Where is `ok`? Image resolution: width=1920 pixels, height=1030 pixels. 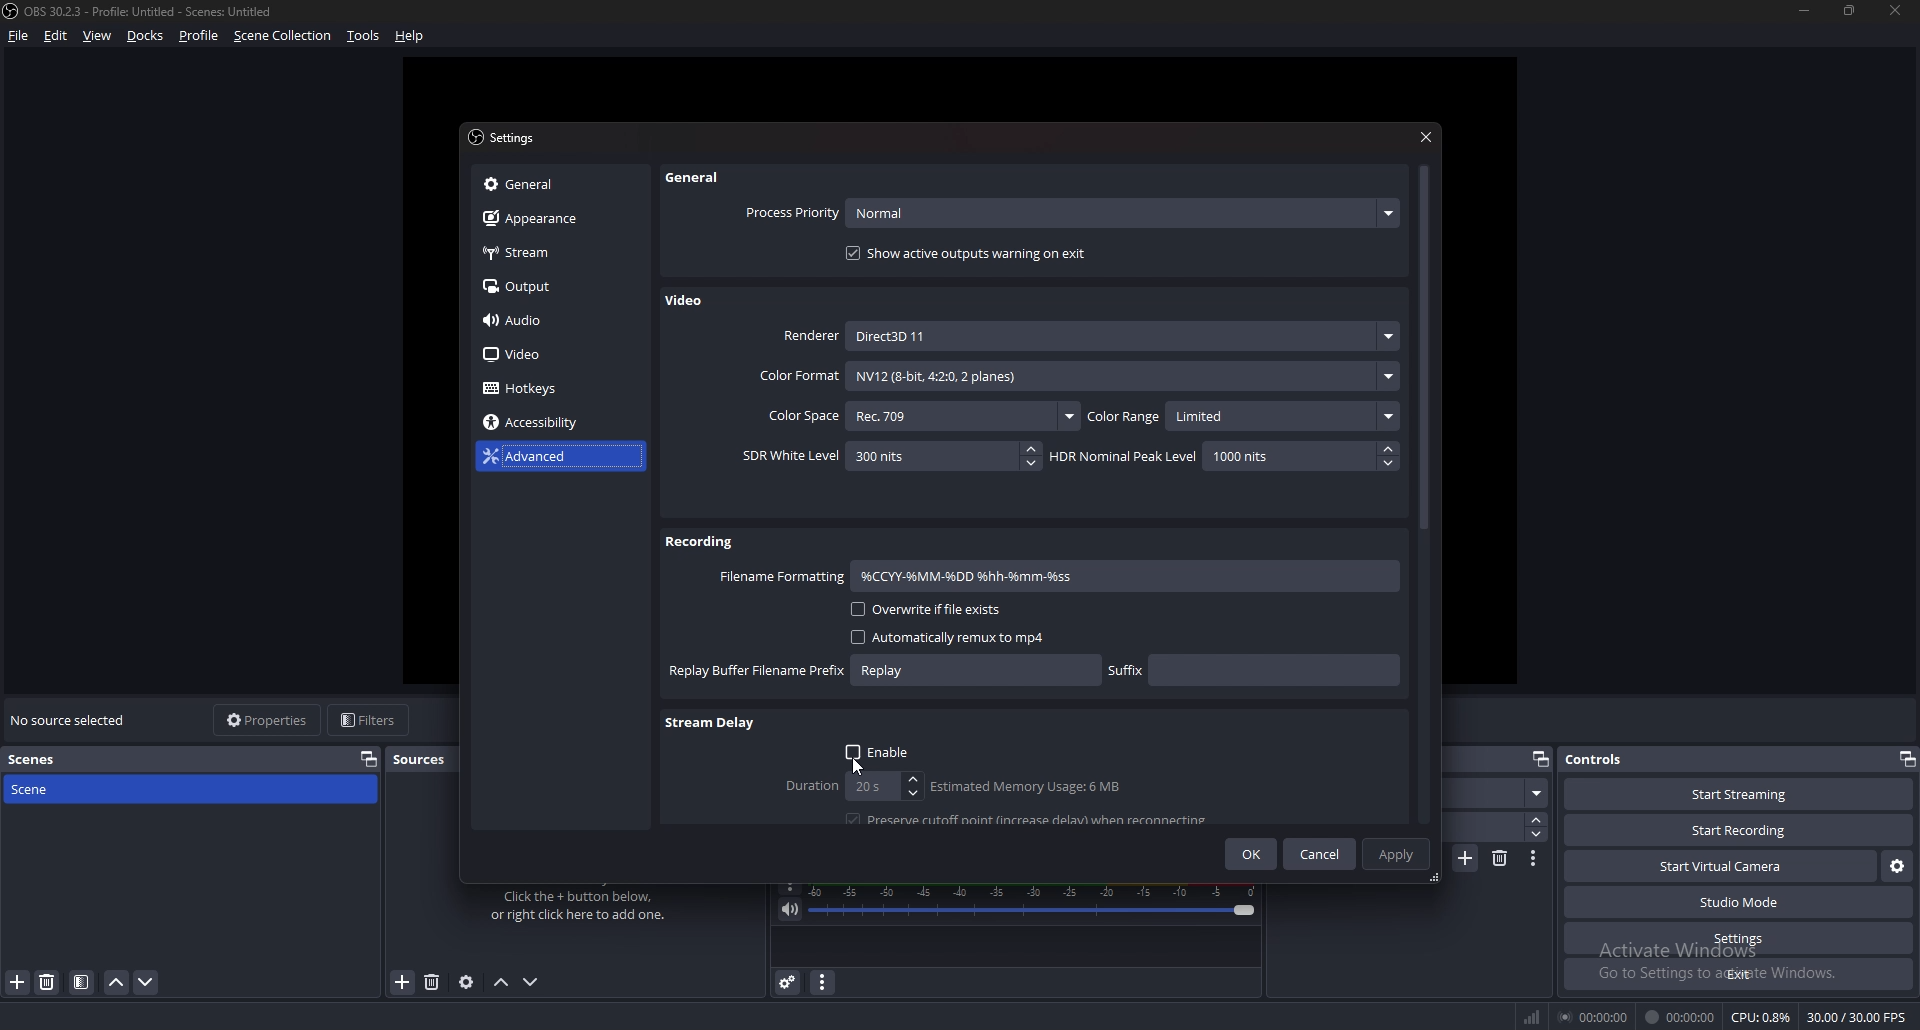
ok is located at coordinates (1254, 853).